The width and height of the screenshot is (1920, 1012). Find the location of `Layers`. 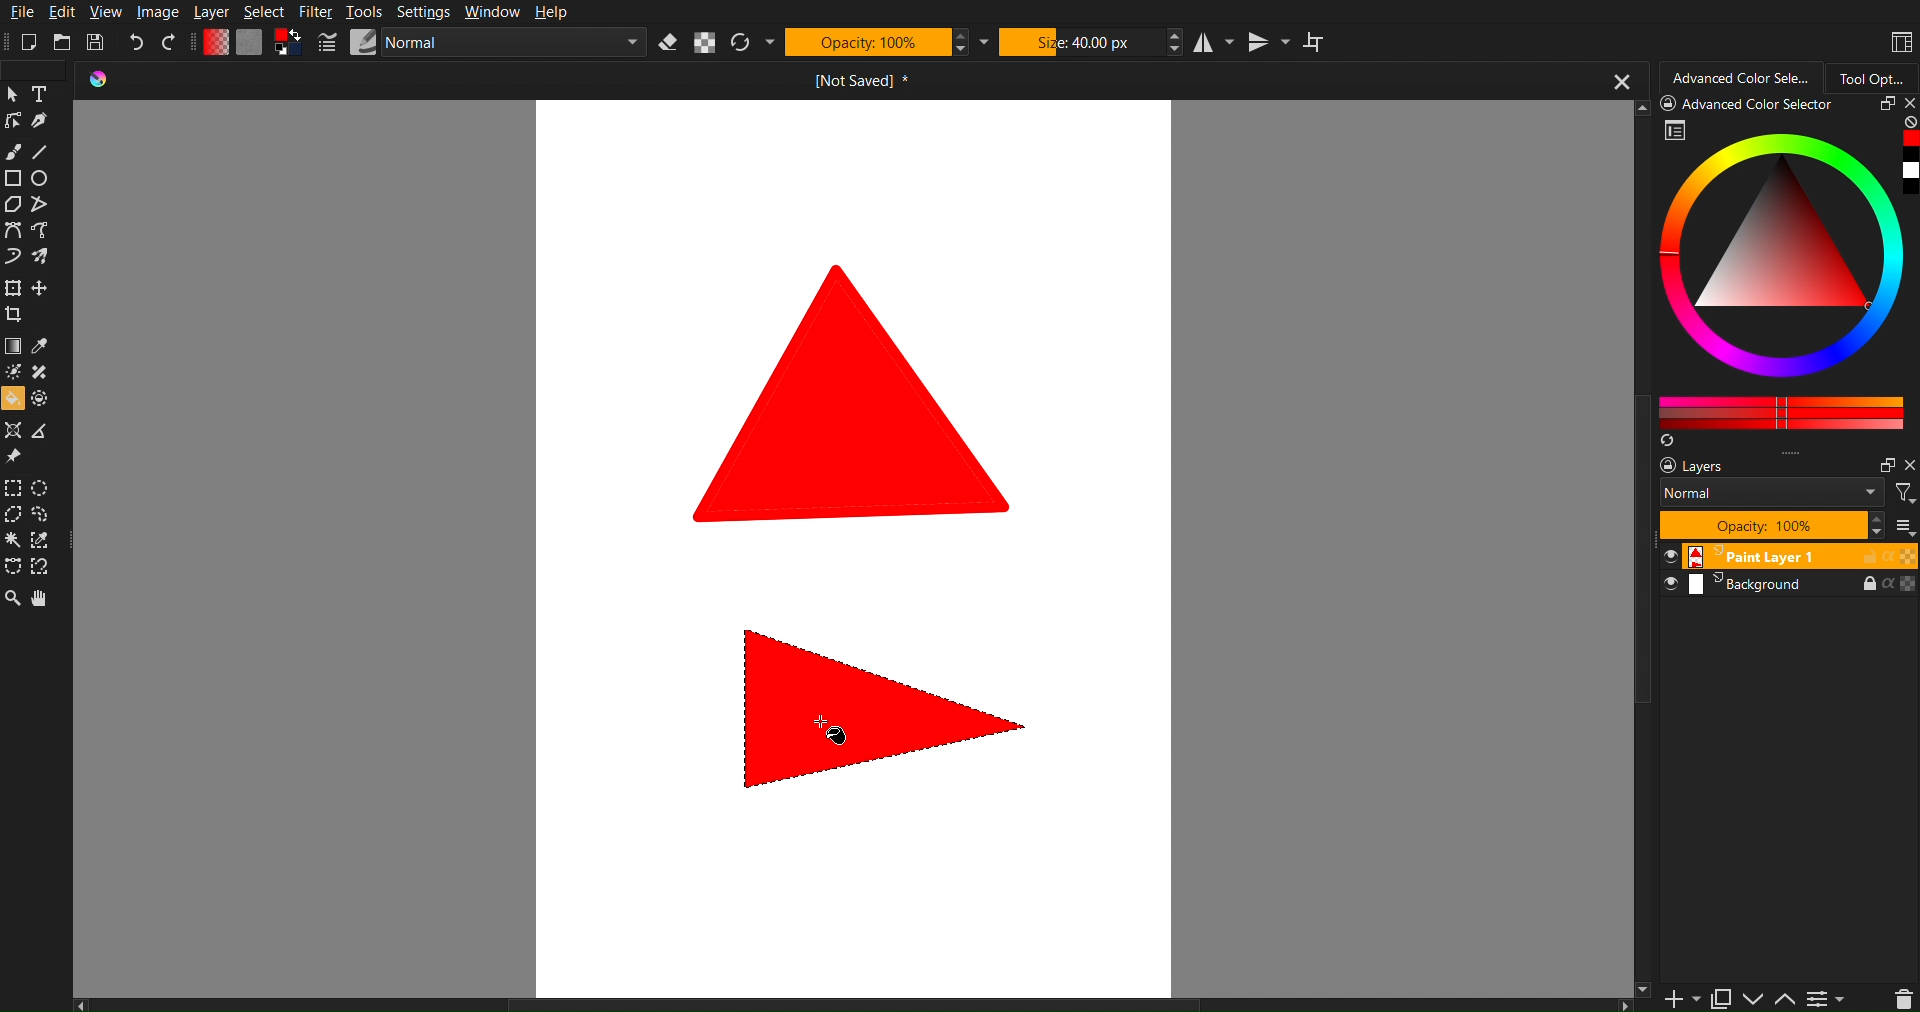

Layers is located at coordinates (1782, 525).